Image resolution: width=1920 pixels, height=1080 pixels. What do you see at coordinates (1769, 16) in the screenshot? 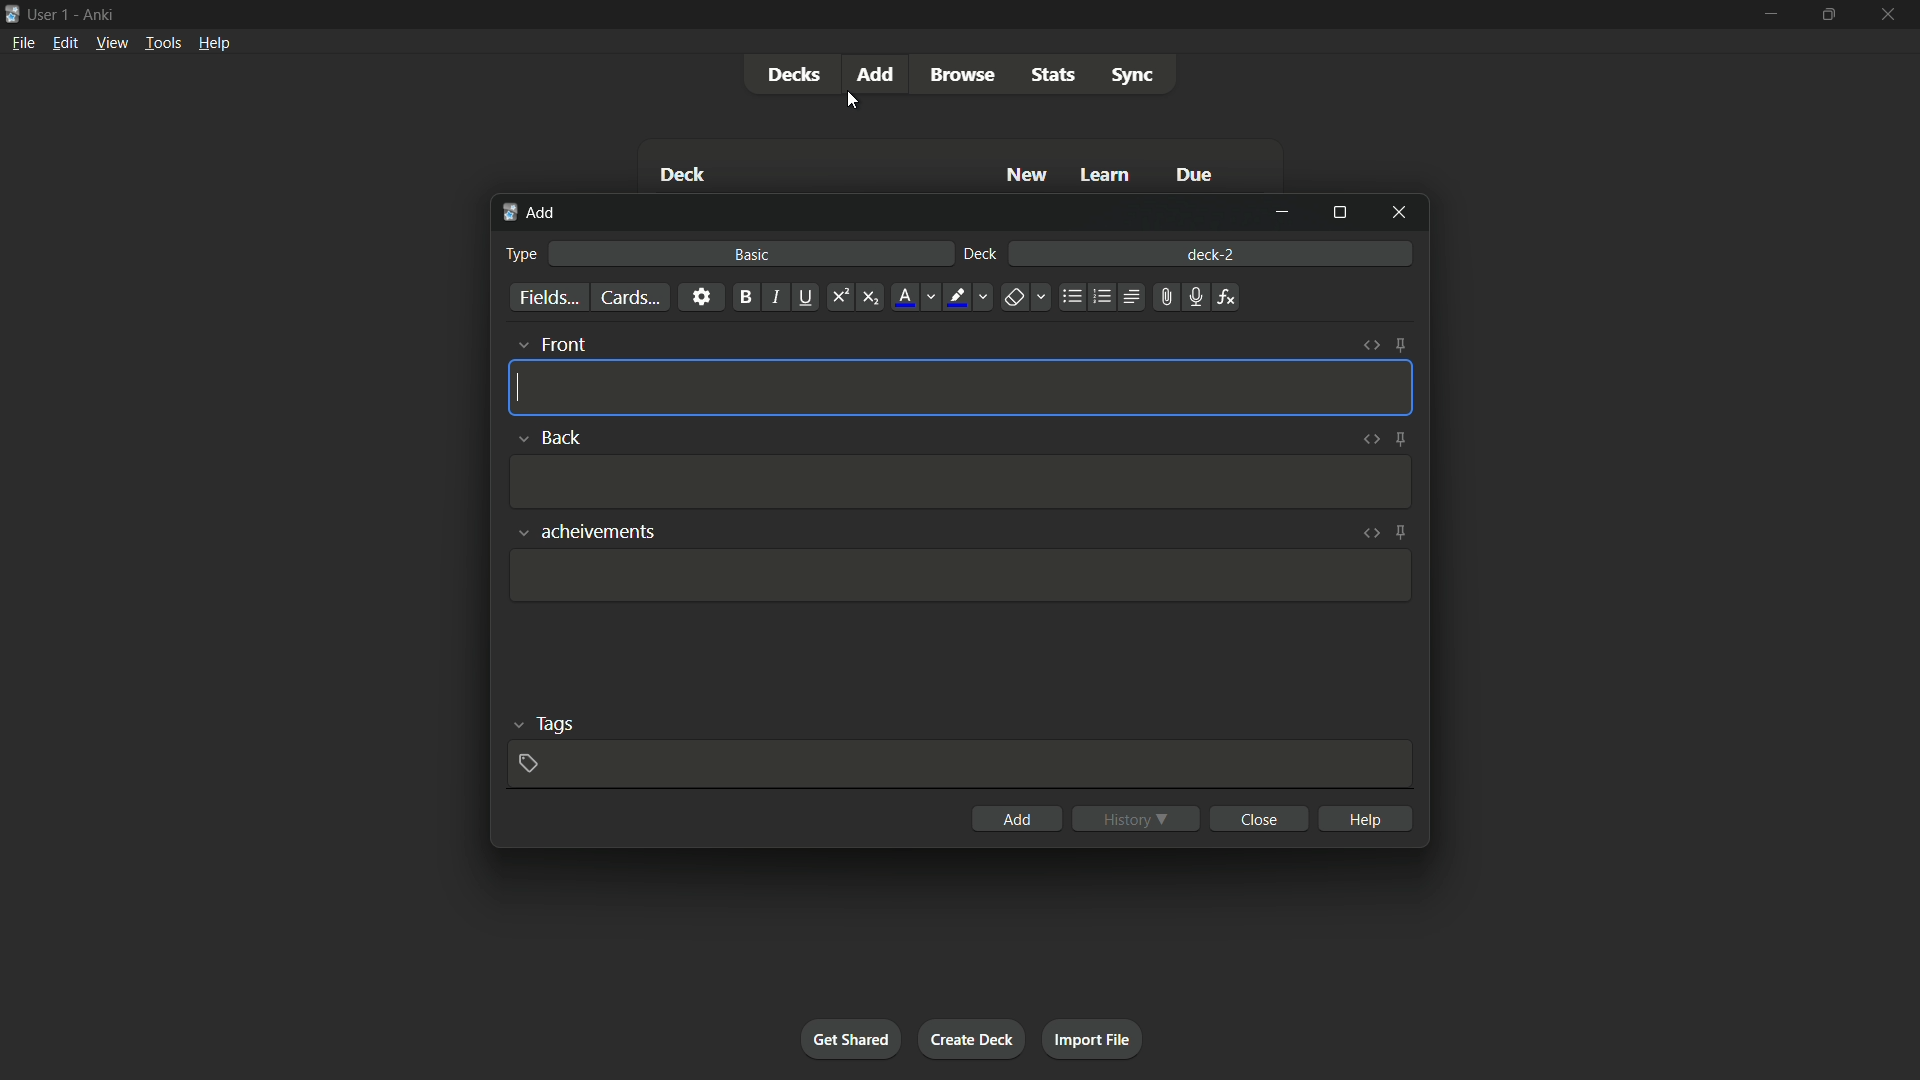
I see `minimize` at bounding box center [1769, 16].